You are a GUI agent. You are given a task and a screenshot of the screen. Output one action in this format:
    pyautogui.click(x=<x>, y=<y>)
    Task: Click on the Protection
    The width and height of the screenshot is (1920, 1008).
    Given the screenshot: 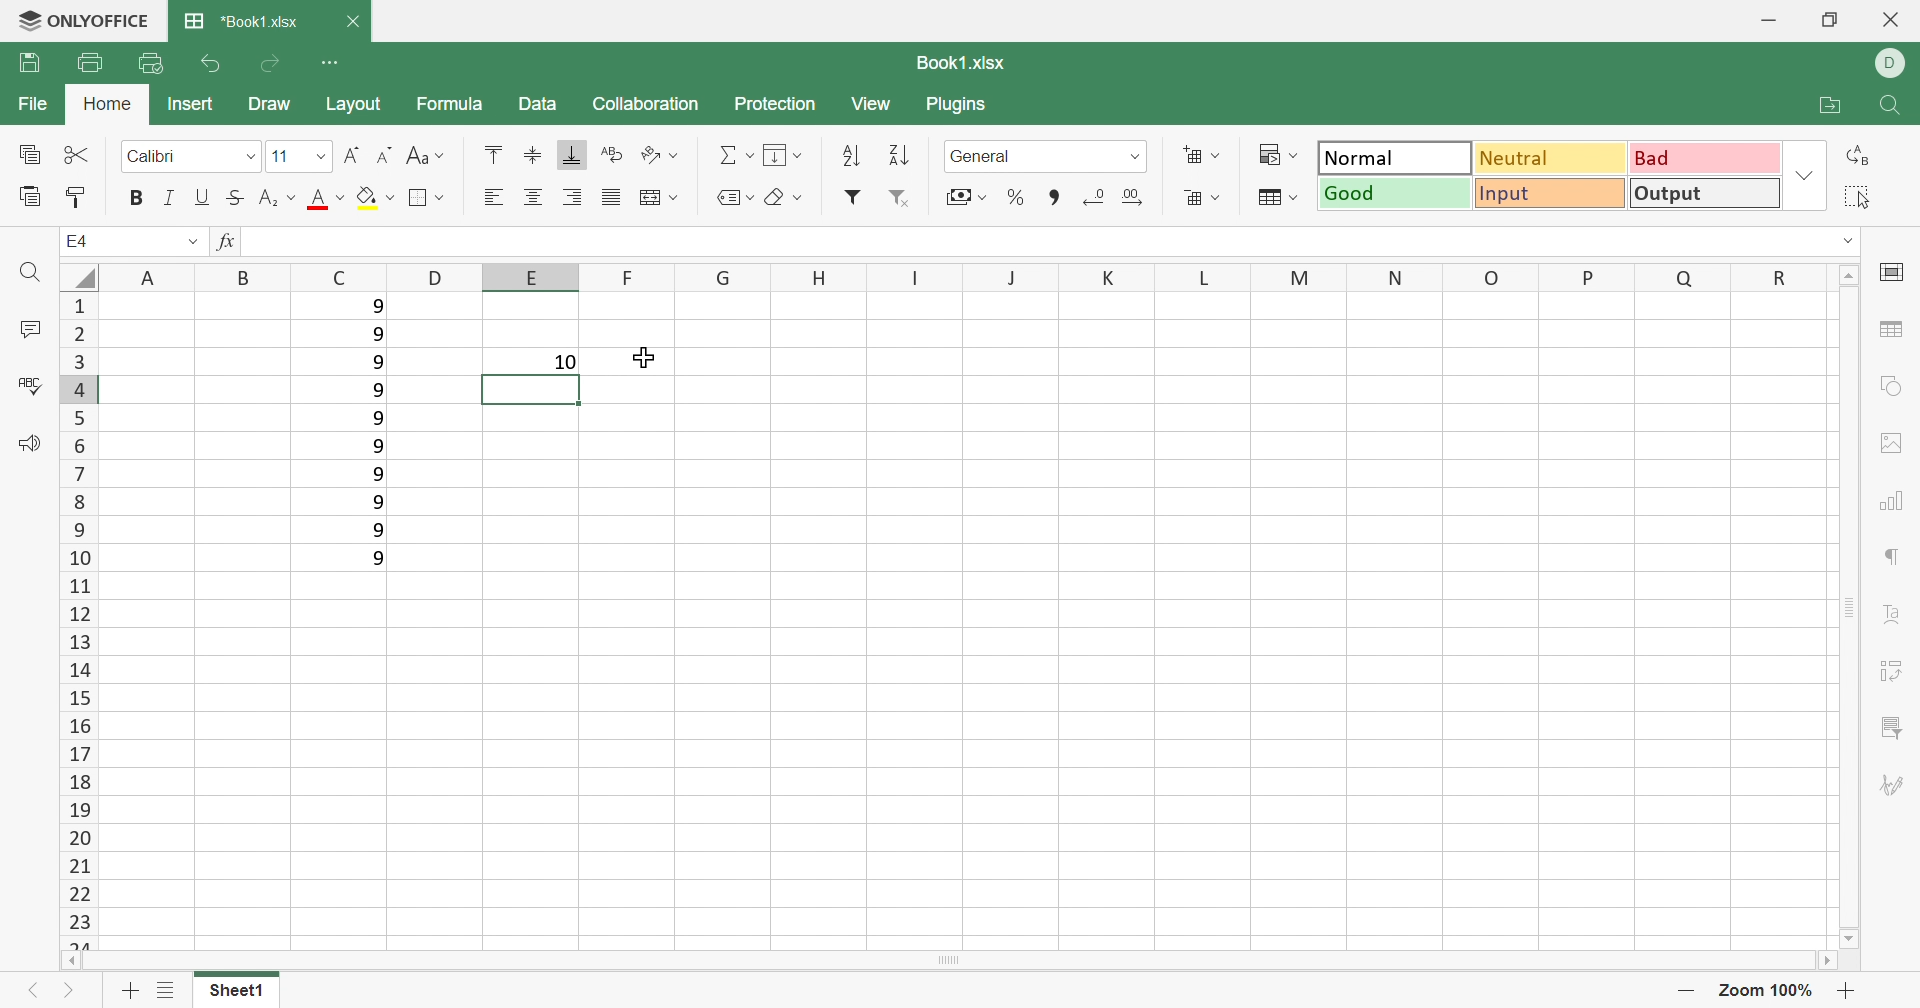 What is the action you would take?
    pyautogui.click(x=783, y=109)
    